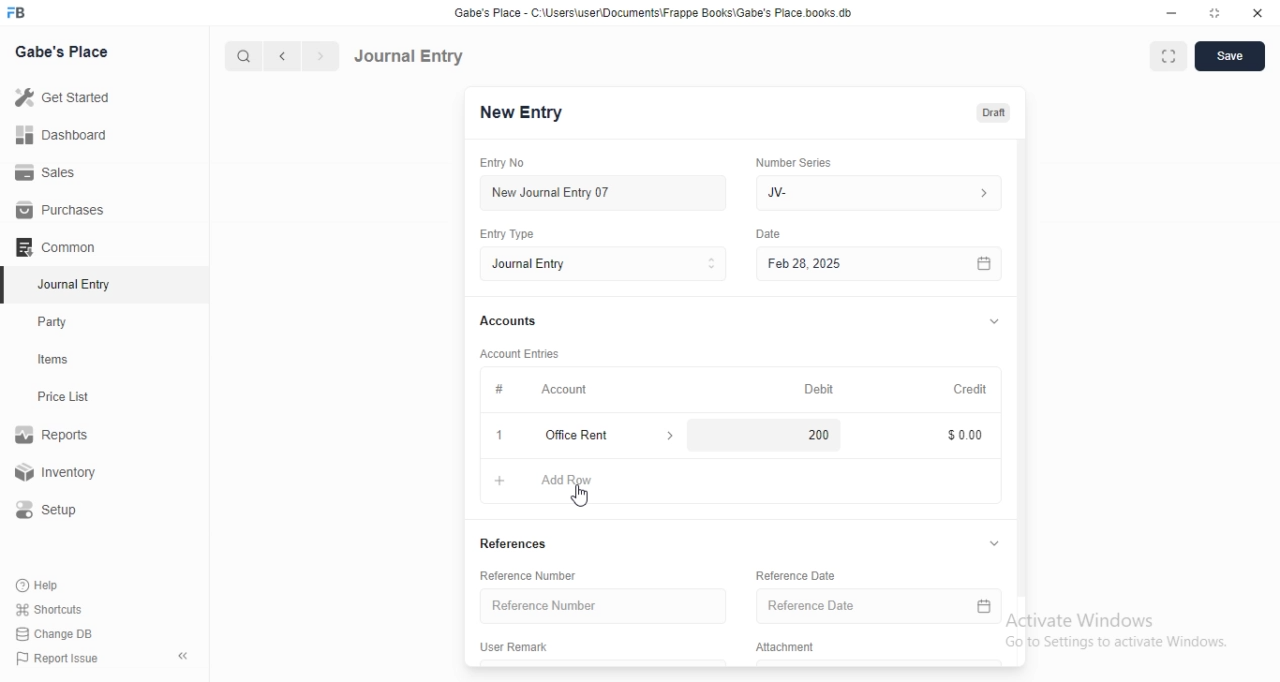  I want to click on Reference Date , so click(881, 605).